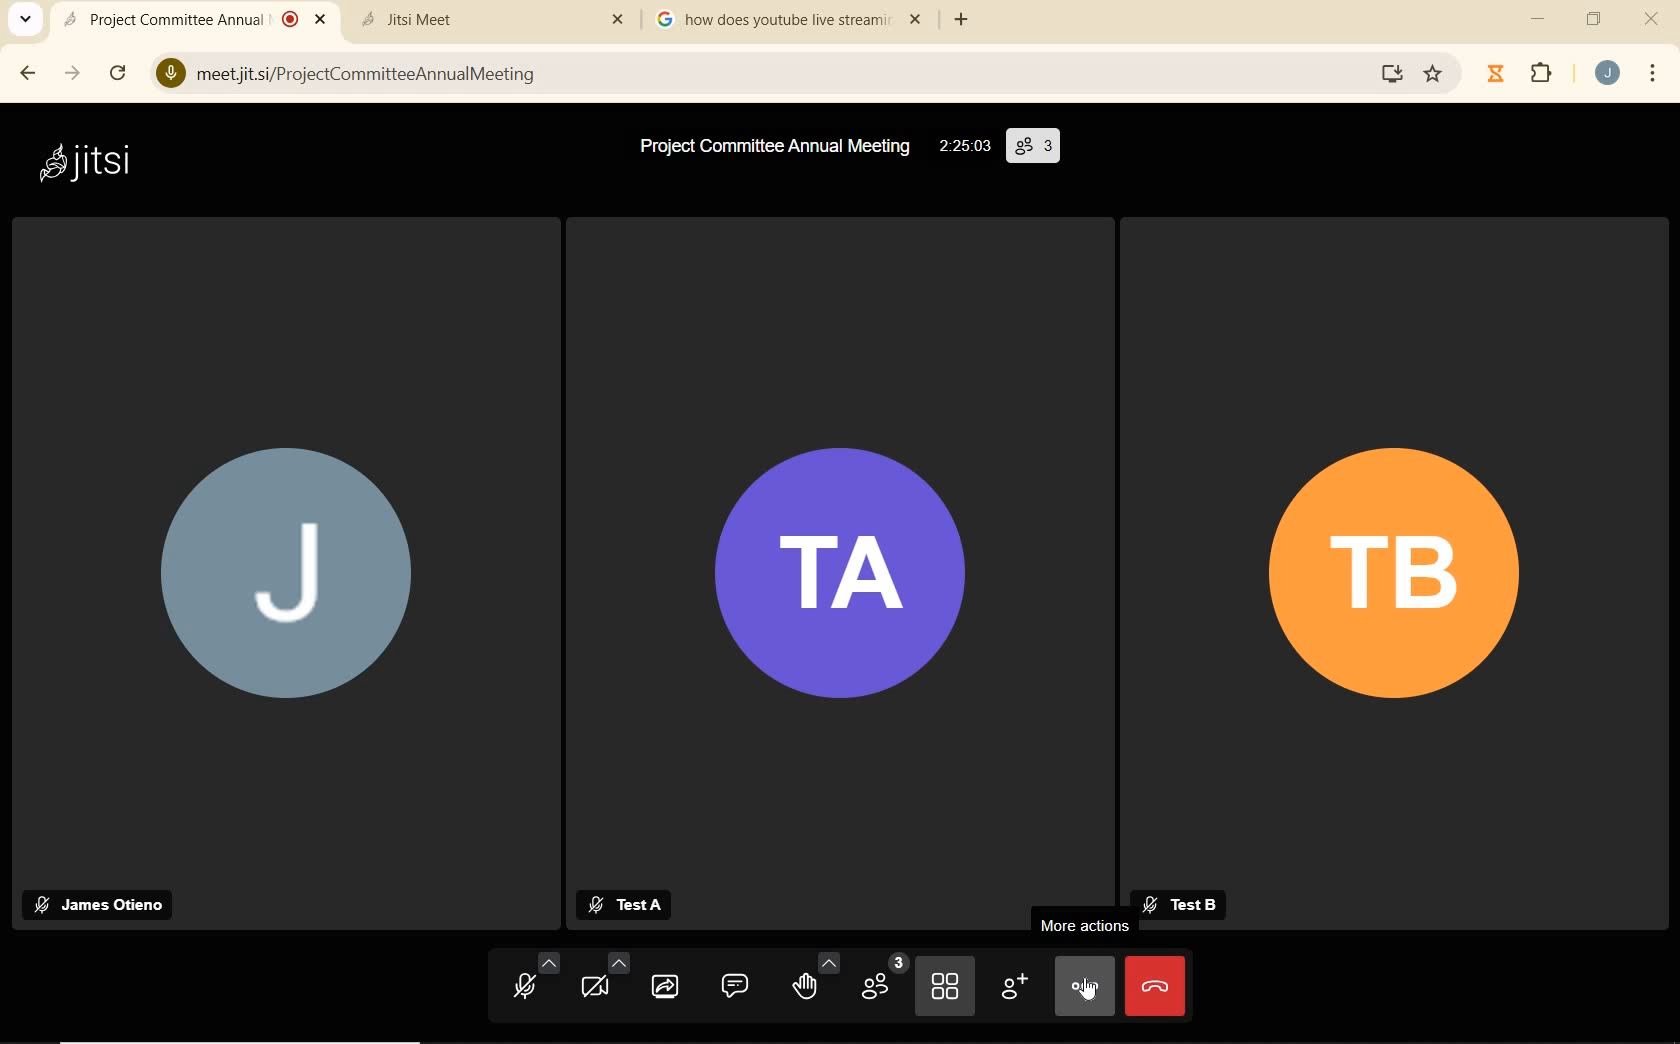 The image size is (1680, 1044). Describe the element at coordinates (26, 20) in the screenshot. I see `search tabs` at that location.